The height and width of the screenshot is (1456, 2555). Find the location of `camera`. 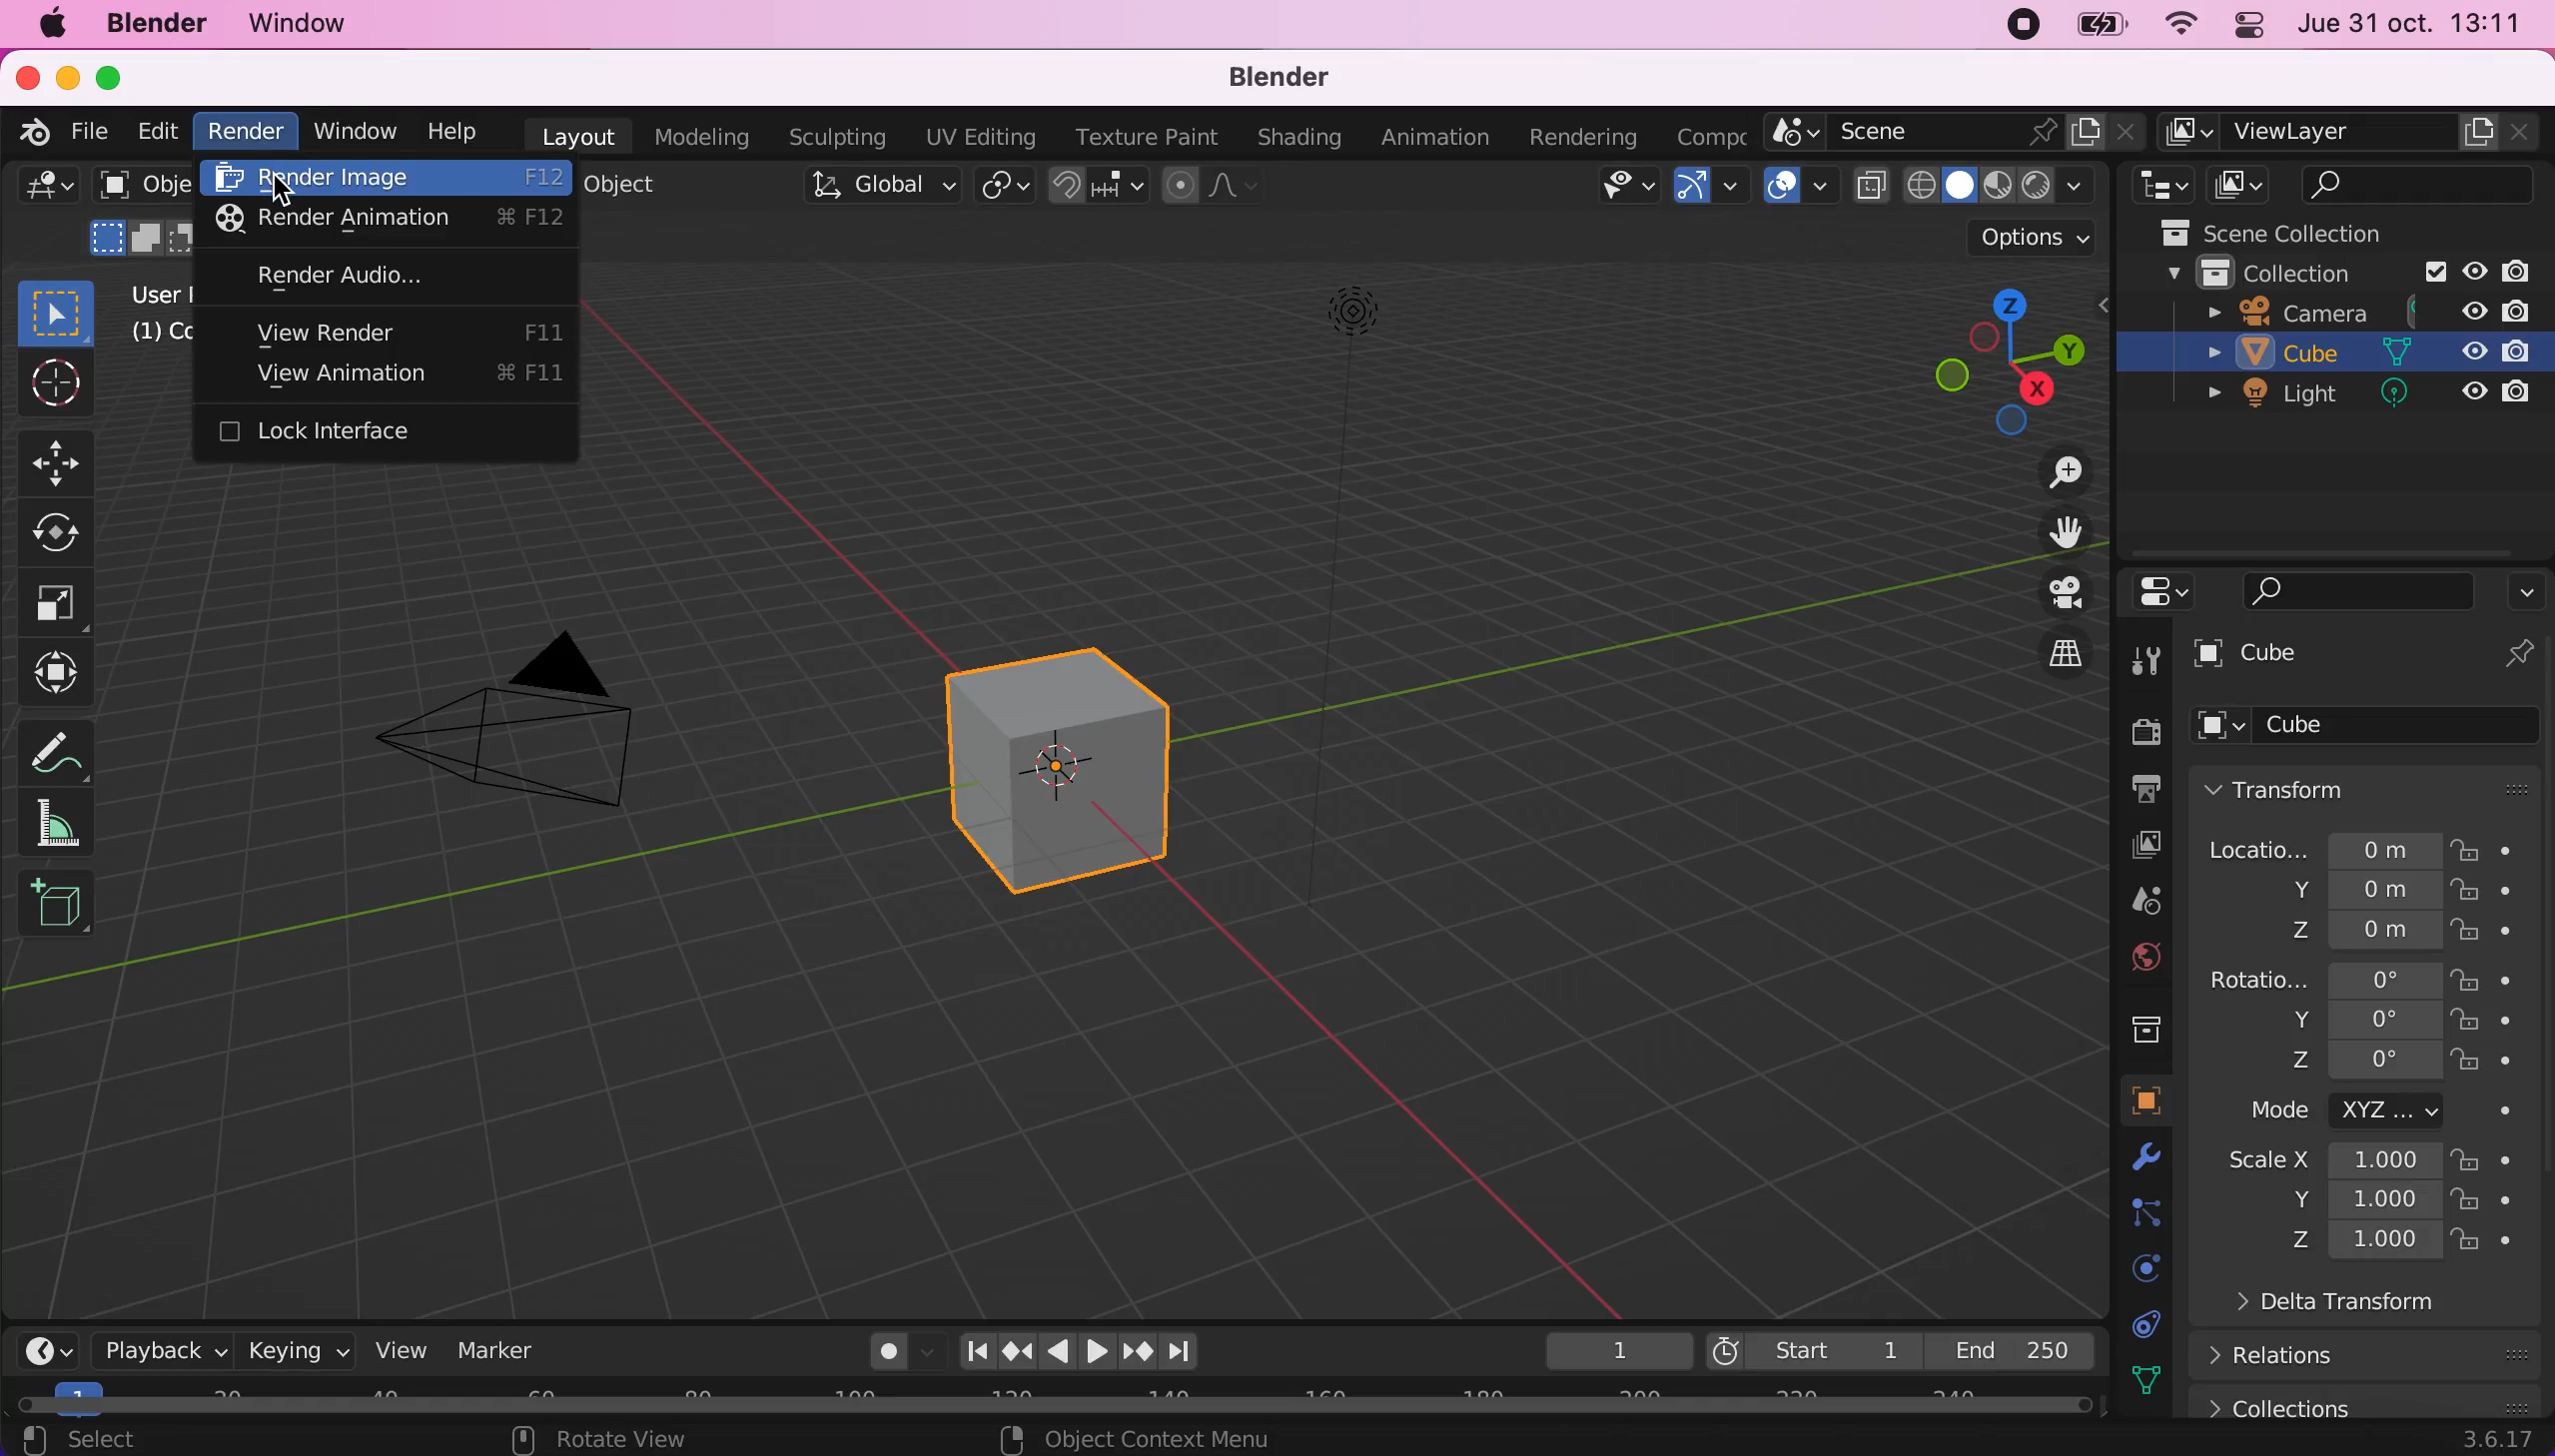

camera is located at coordinates (2368, 310).